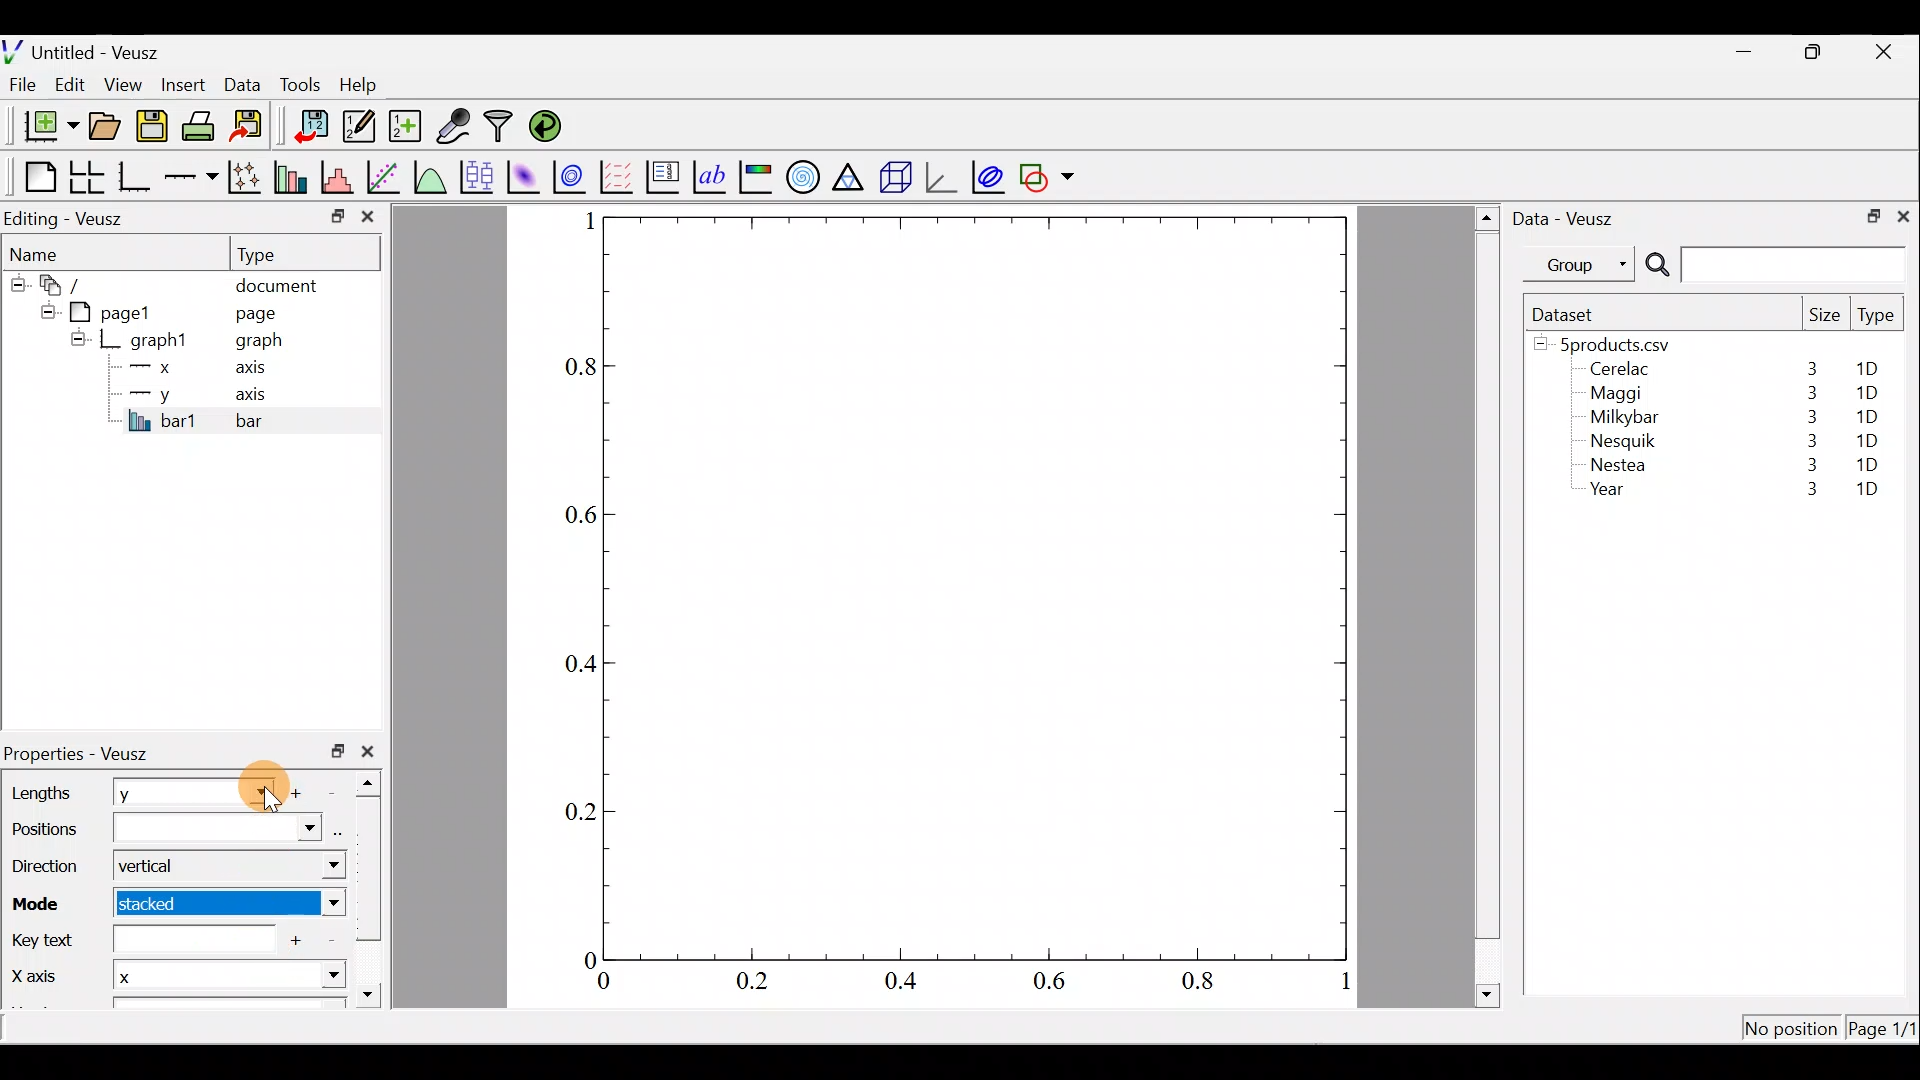 Image resolution: width=1920 pixels, height=1080 pixels. What do you see at coordinates (1885, 1032) in the screenshot?
I see `Page 1/11` at bounding box center [1885, 1032].